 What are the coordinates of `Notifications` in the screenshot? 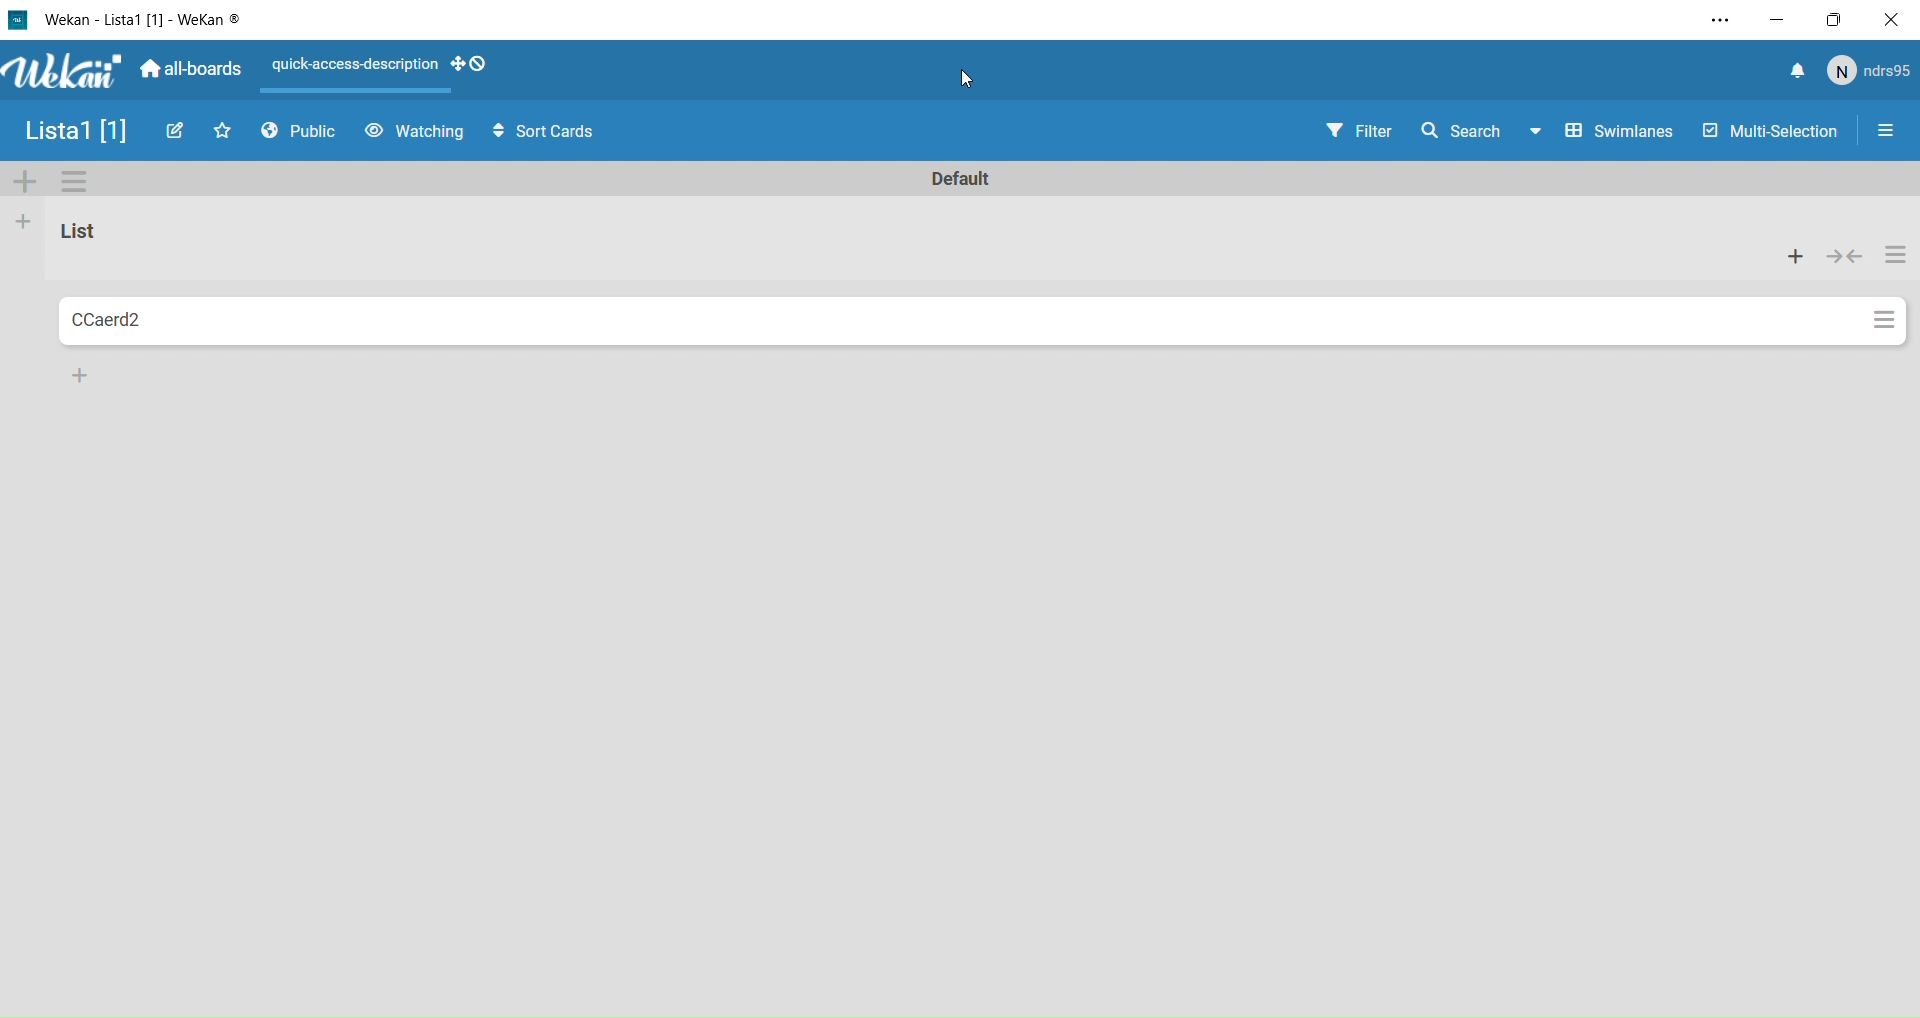 It's located at (1796, 69).